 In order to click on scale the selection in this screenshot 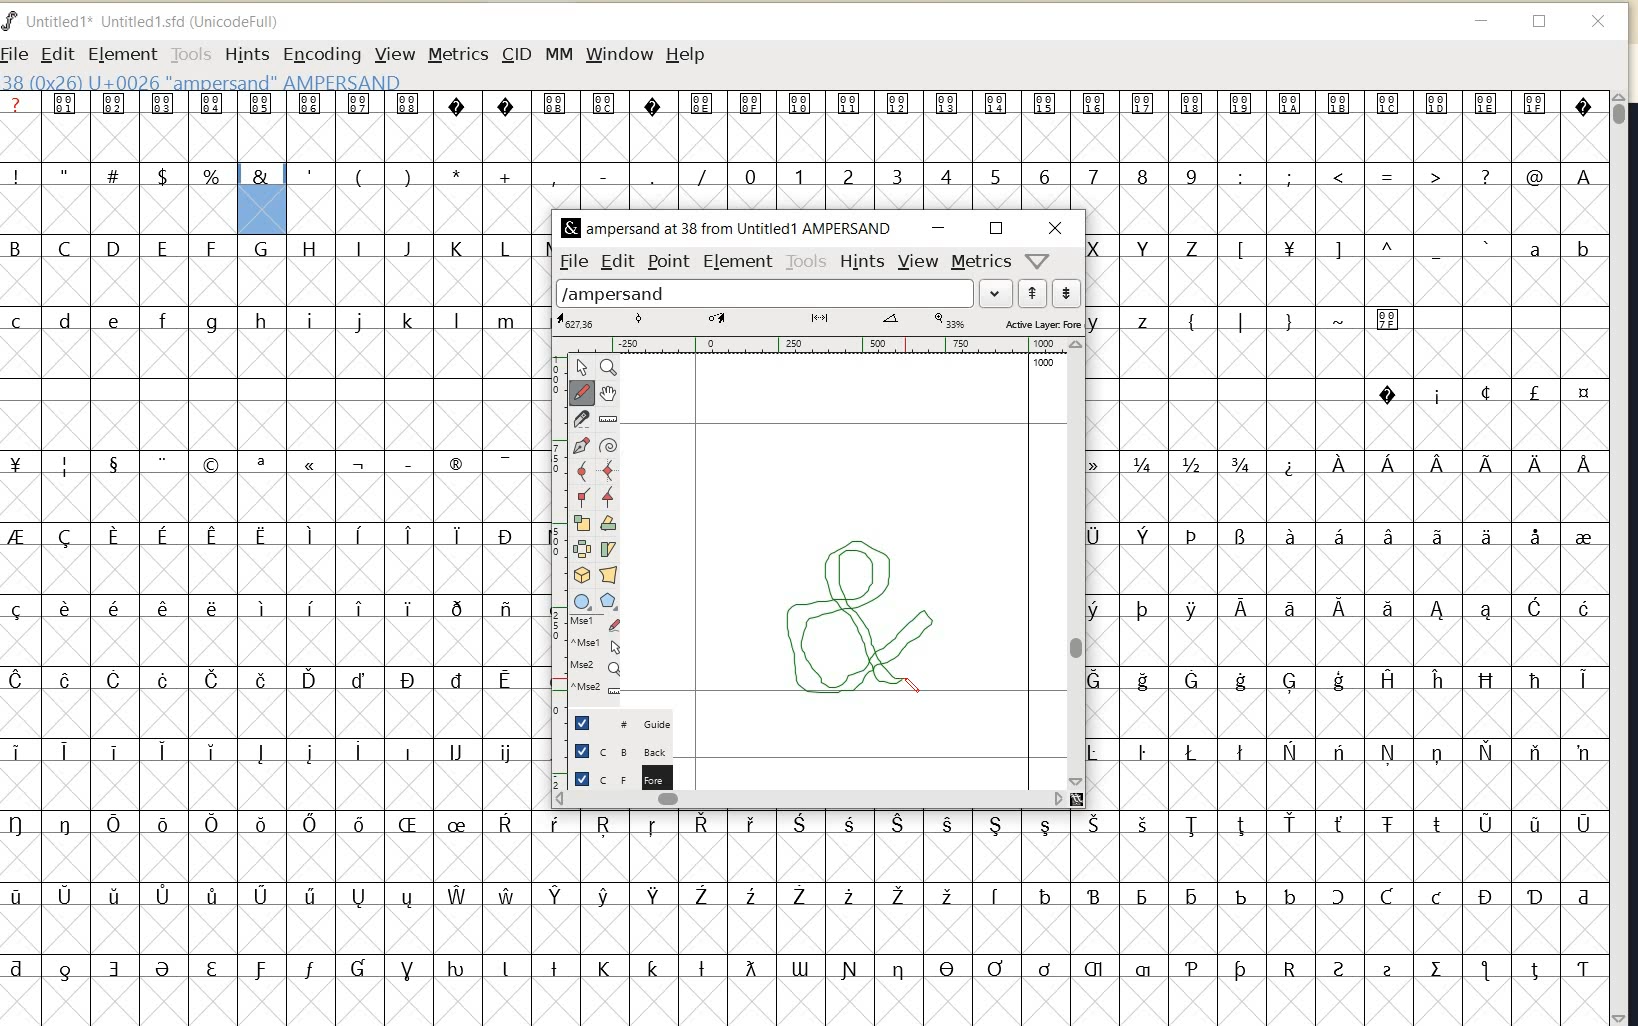, I will do `click(580, 522)`.